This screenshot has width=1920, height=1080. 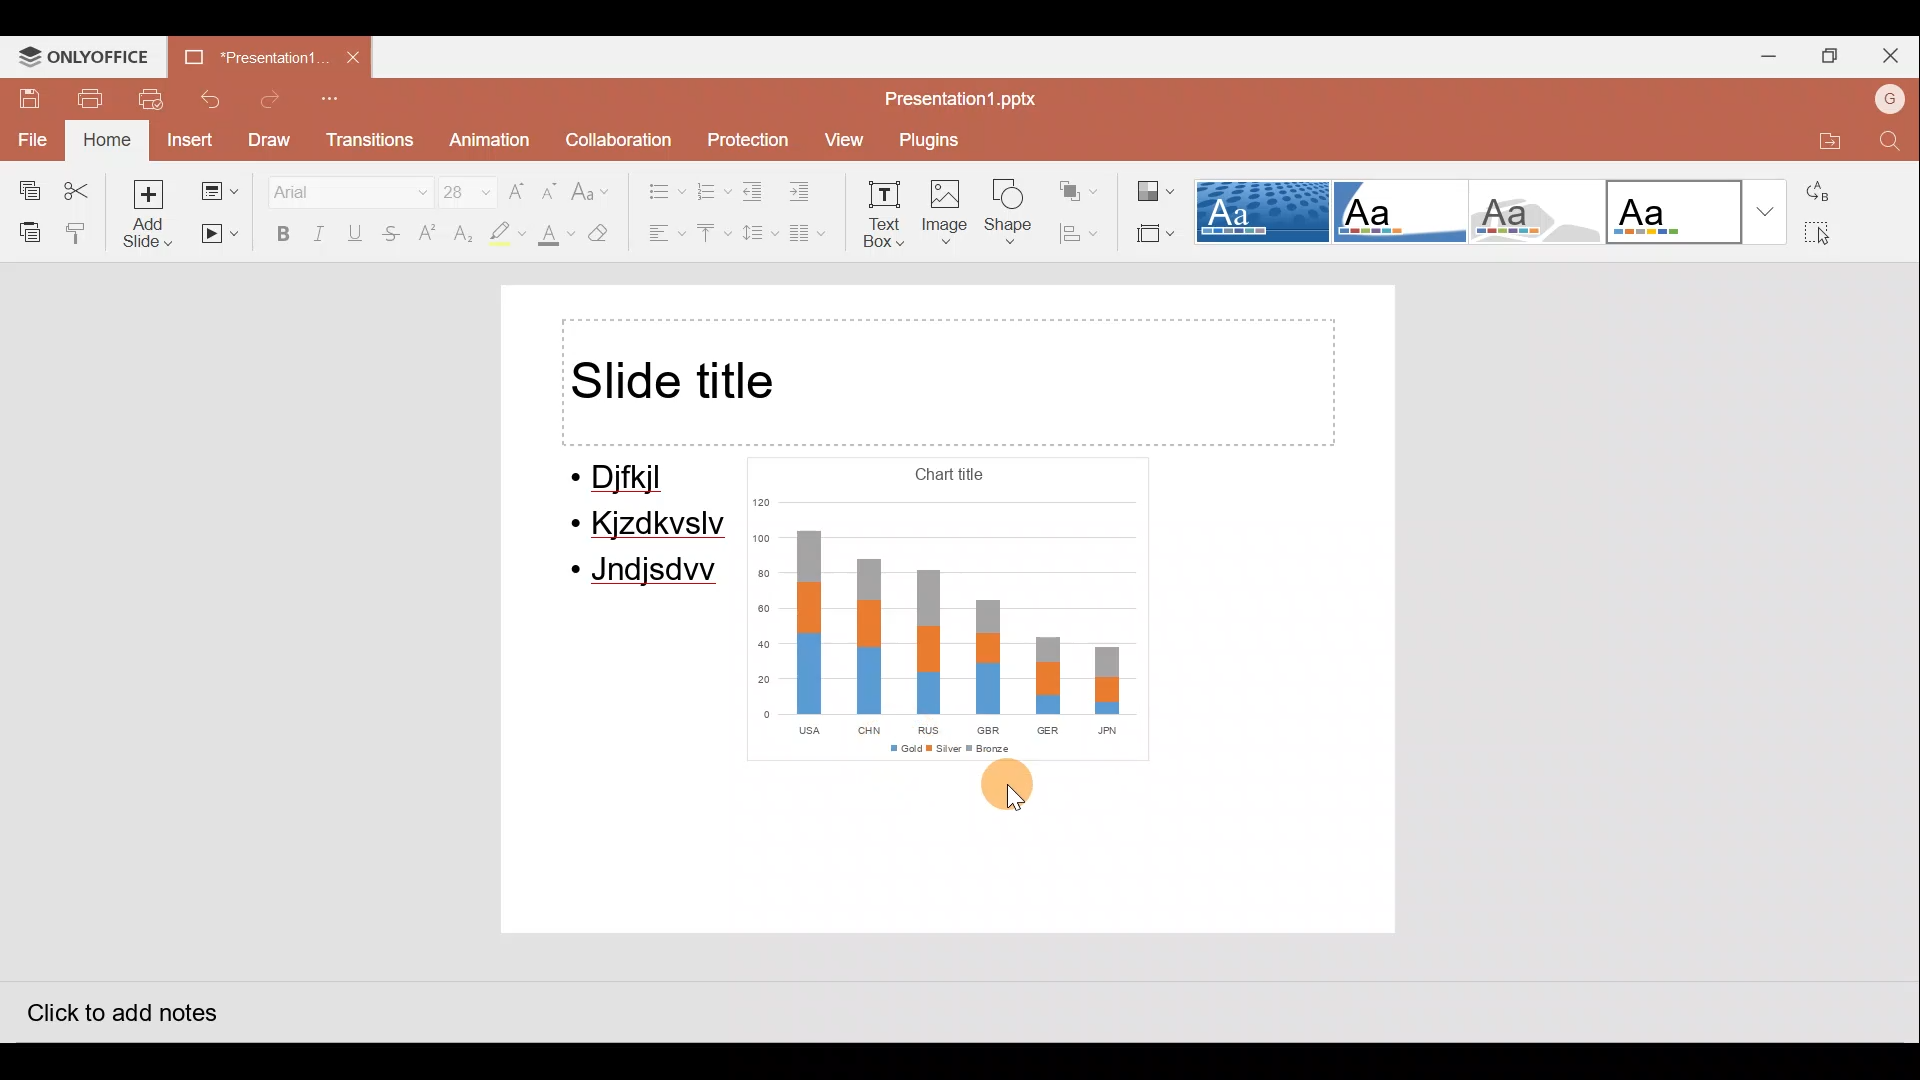 I want to click on Increase indent, so click(x=812, y=192).